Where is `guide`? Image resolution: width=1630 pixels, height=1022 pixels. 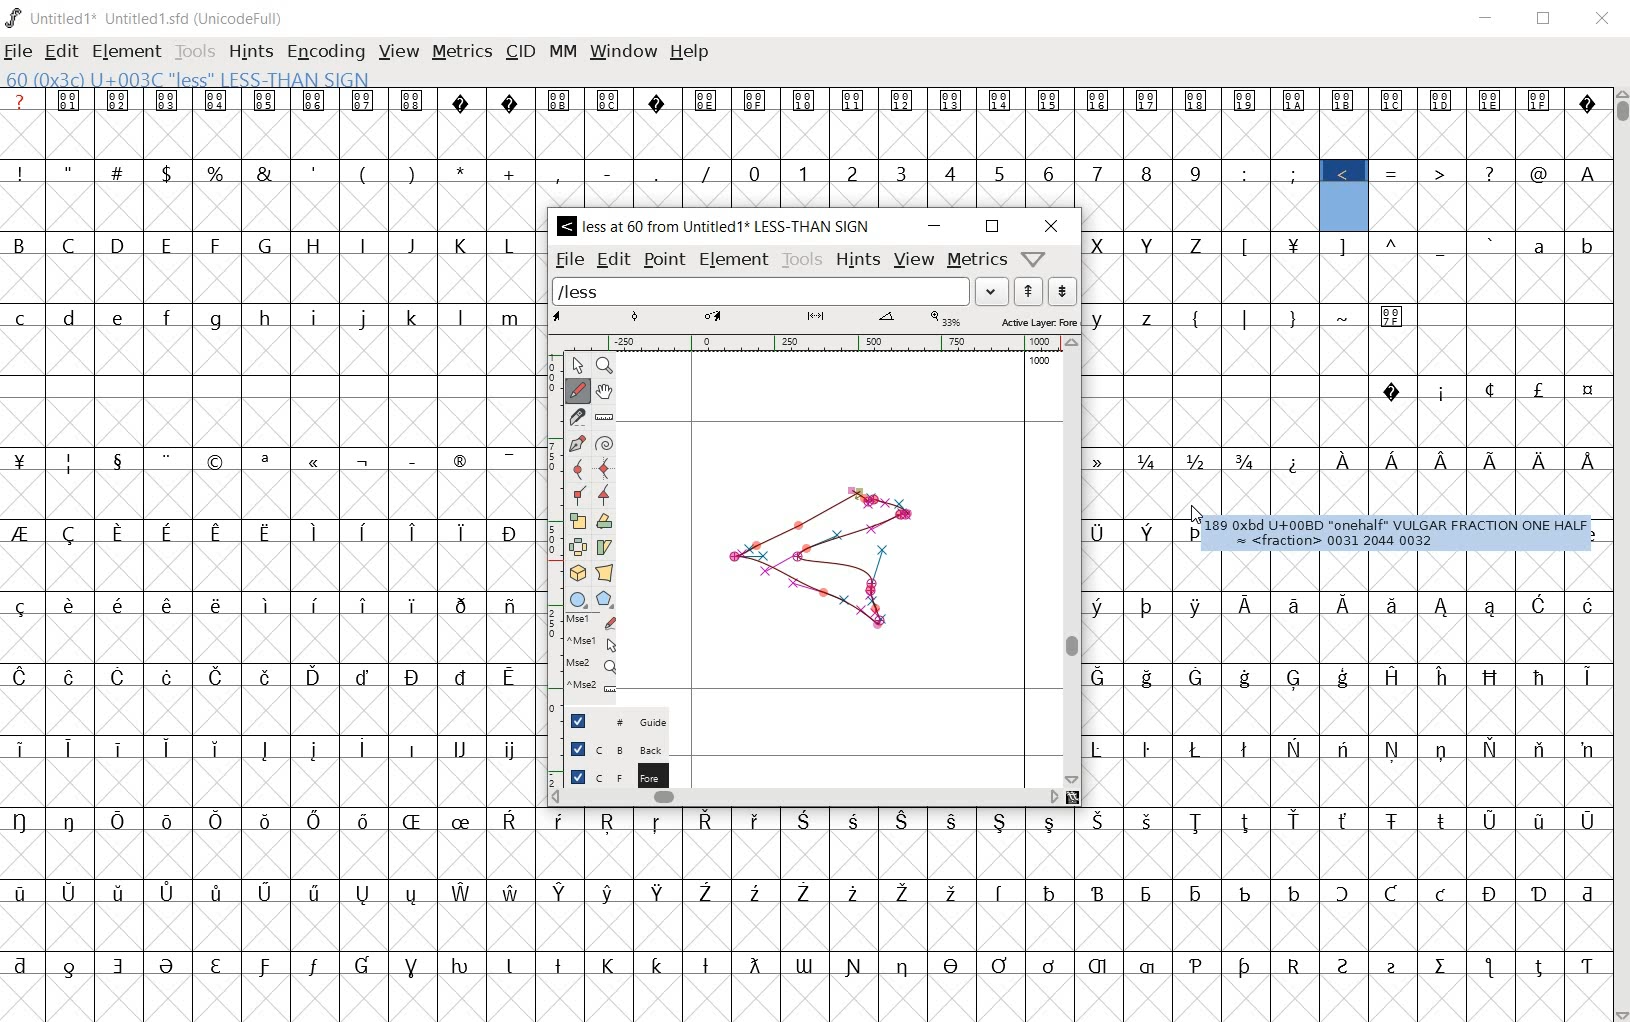
guide is located at coordinates (615, 721).